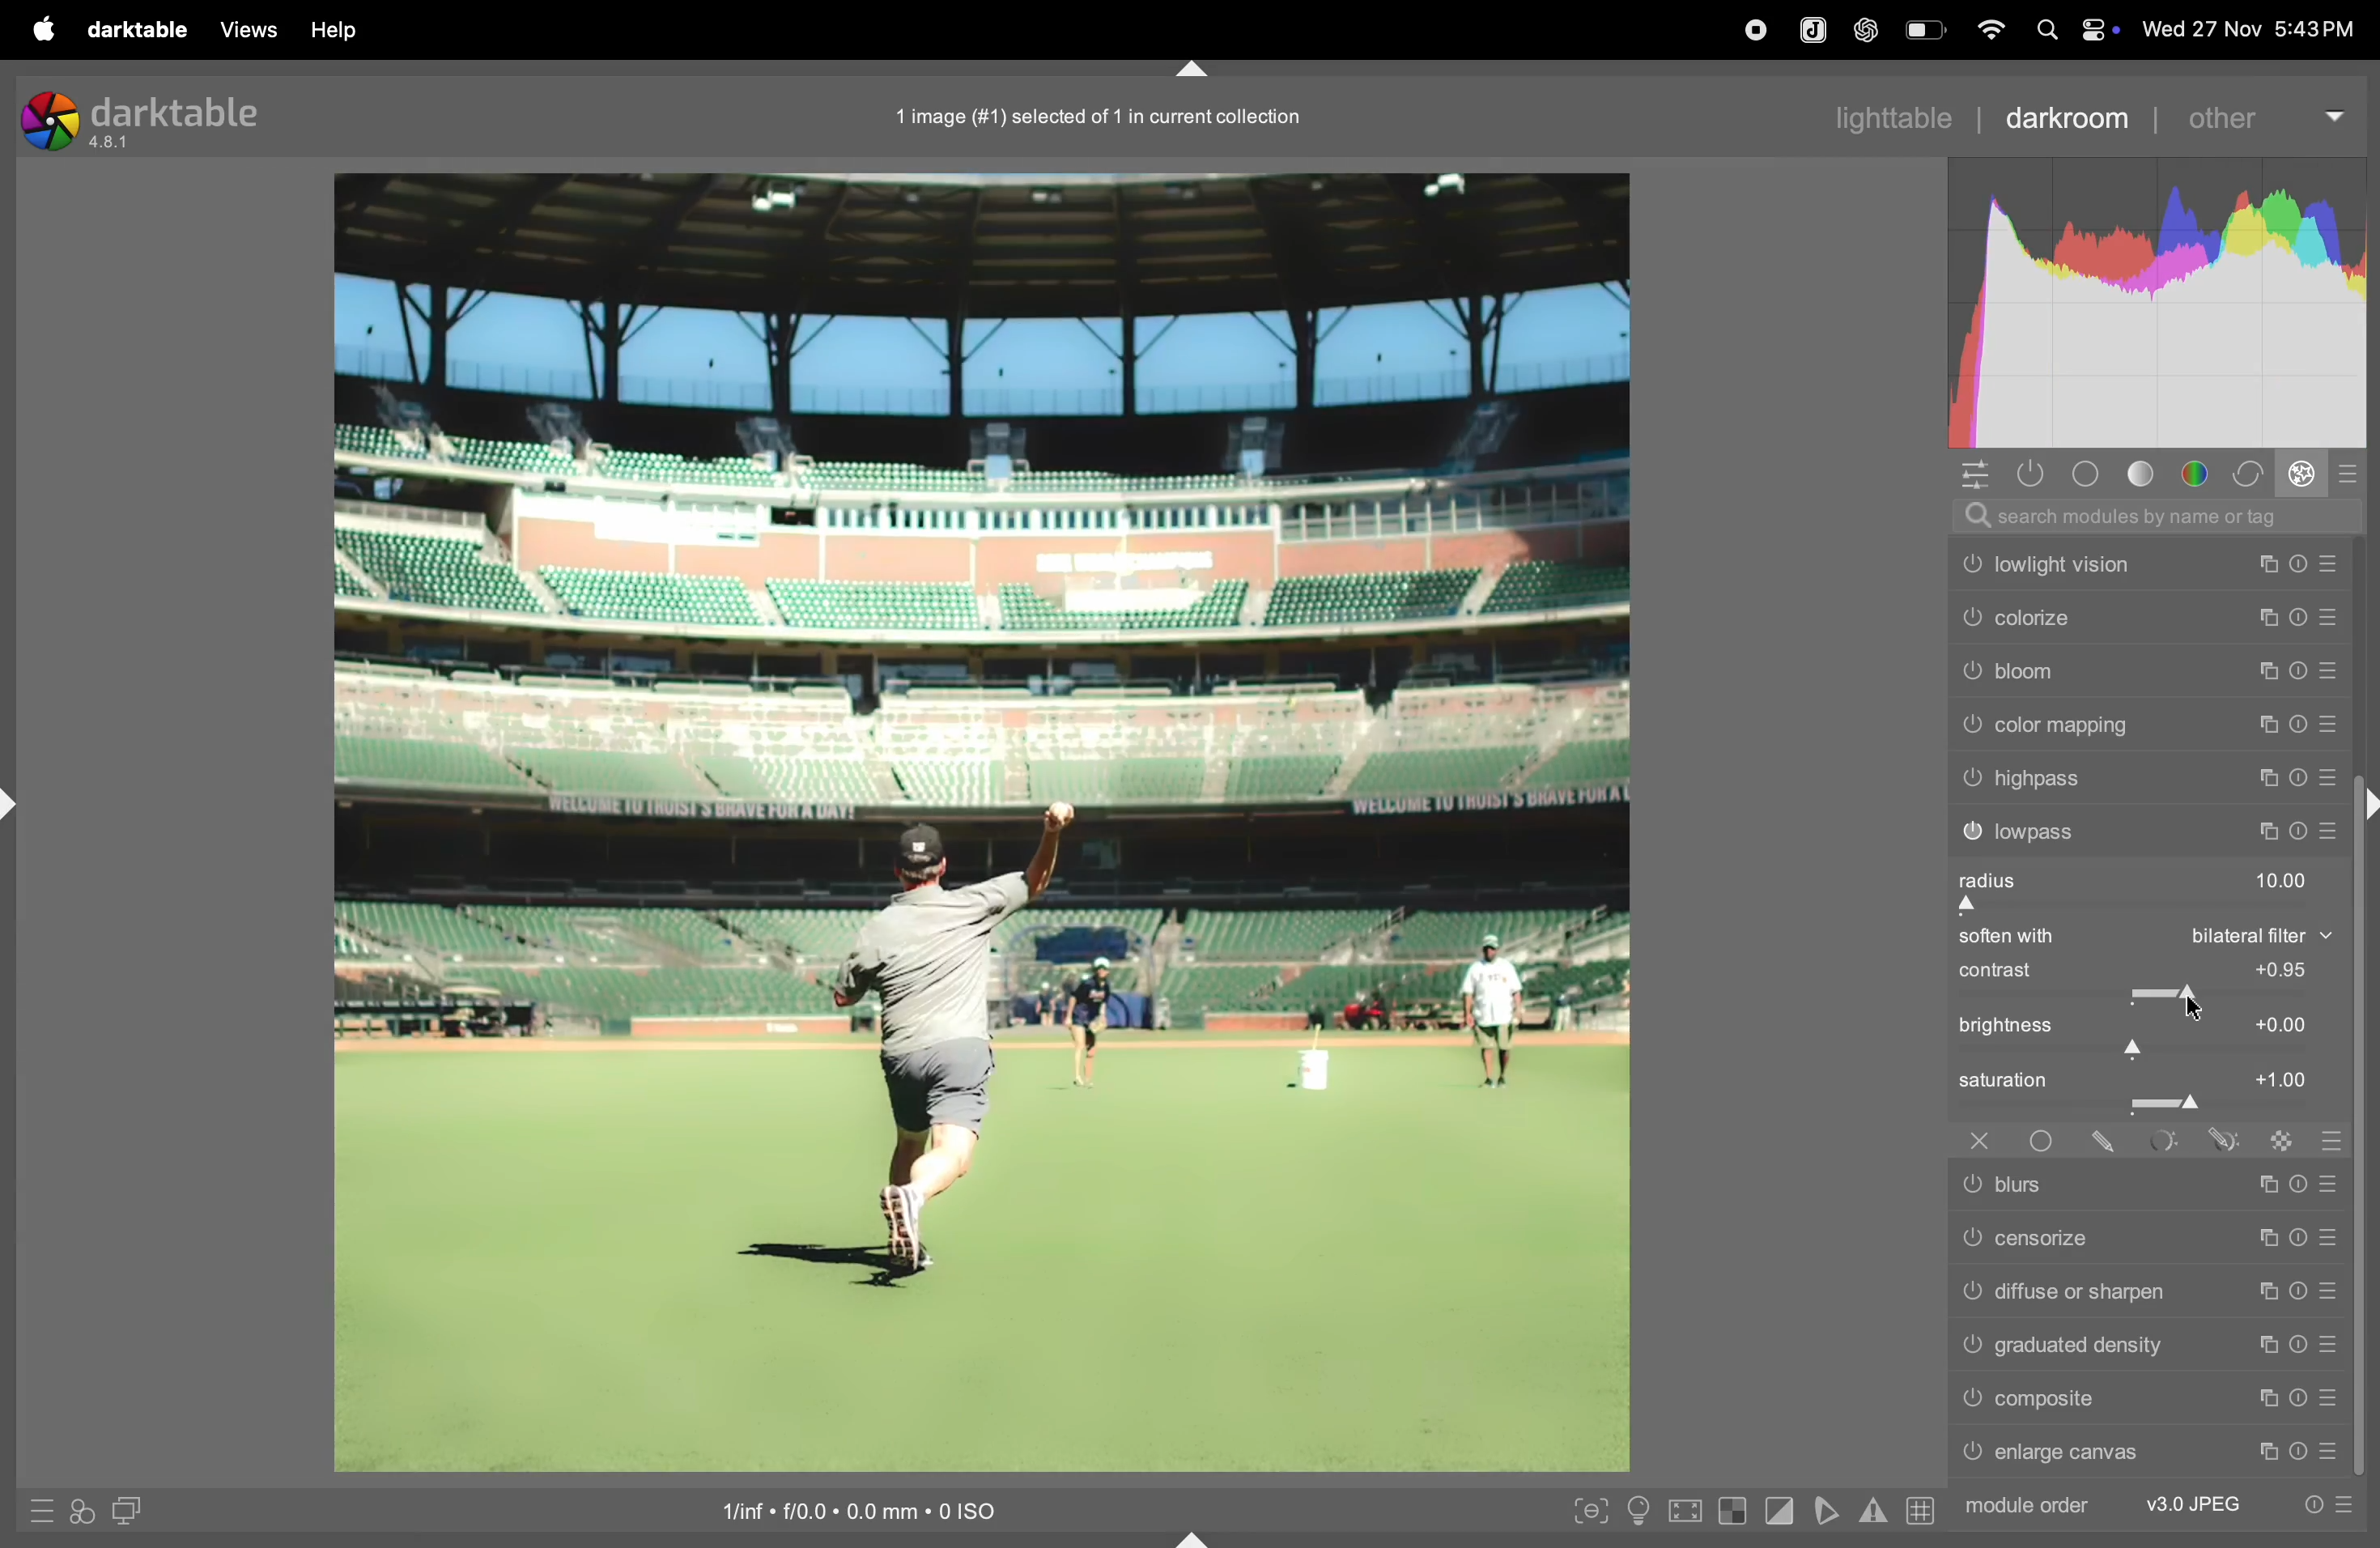 This screenshot has width=2380, height=1548. I want to click on darkroom, so click(2064, 117).